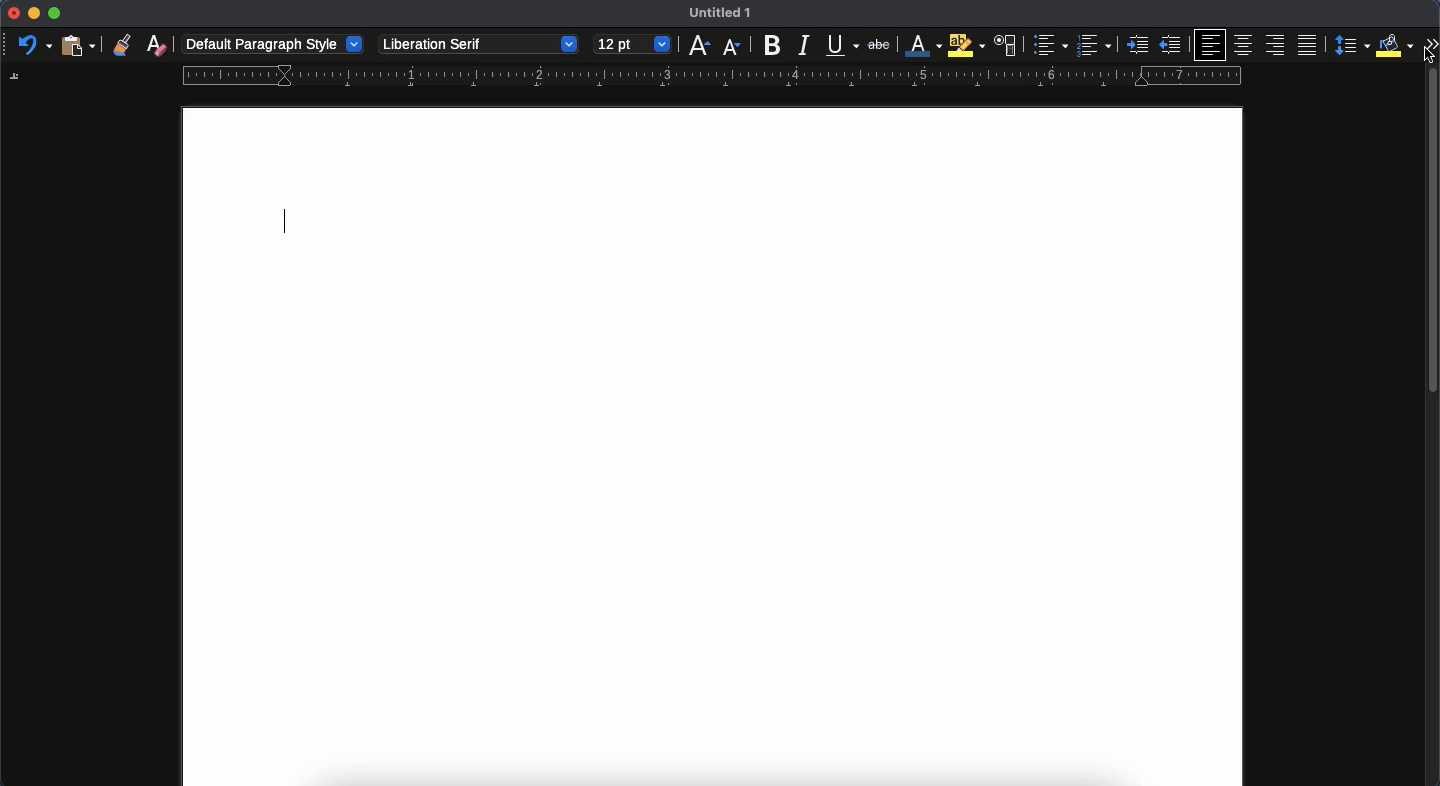 This screenshot has height=786, width=1440. What do you see at coordinates (156, 44) in the screenshot?
I see `clear formatting ` at bounding box center [156, 44].